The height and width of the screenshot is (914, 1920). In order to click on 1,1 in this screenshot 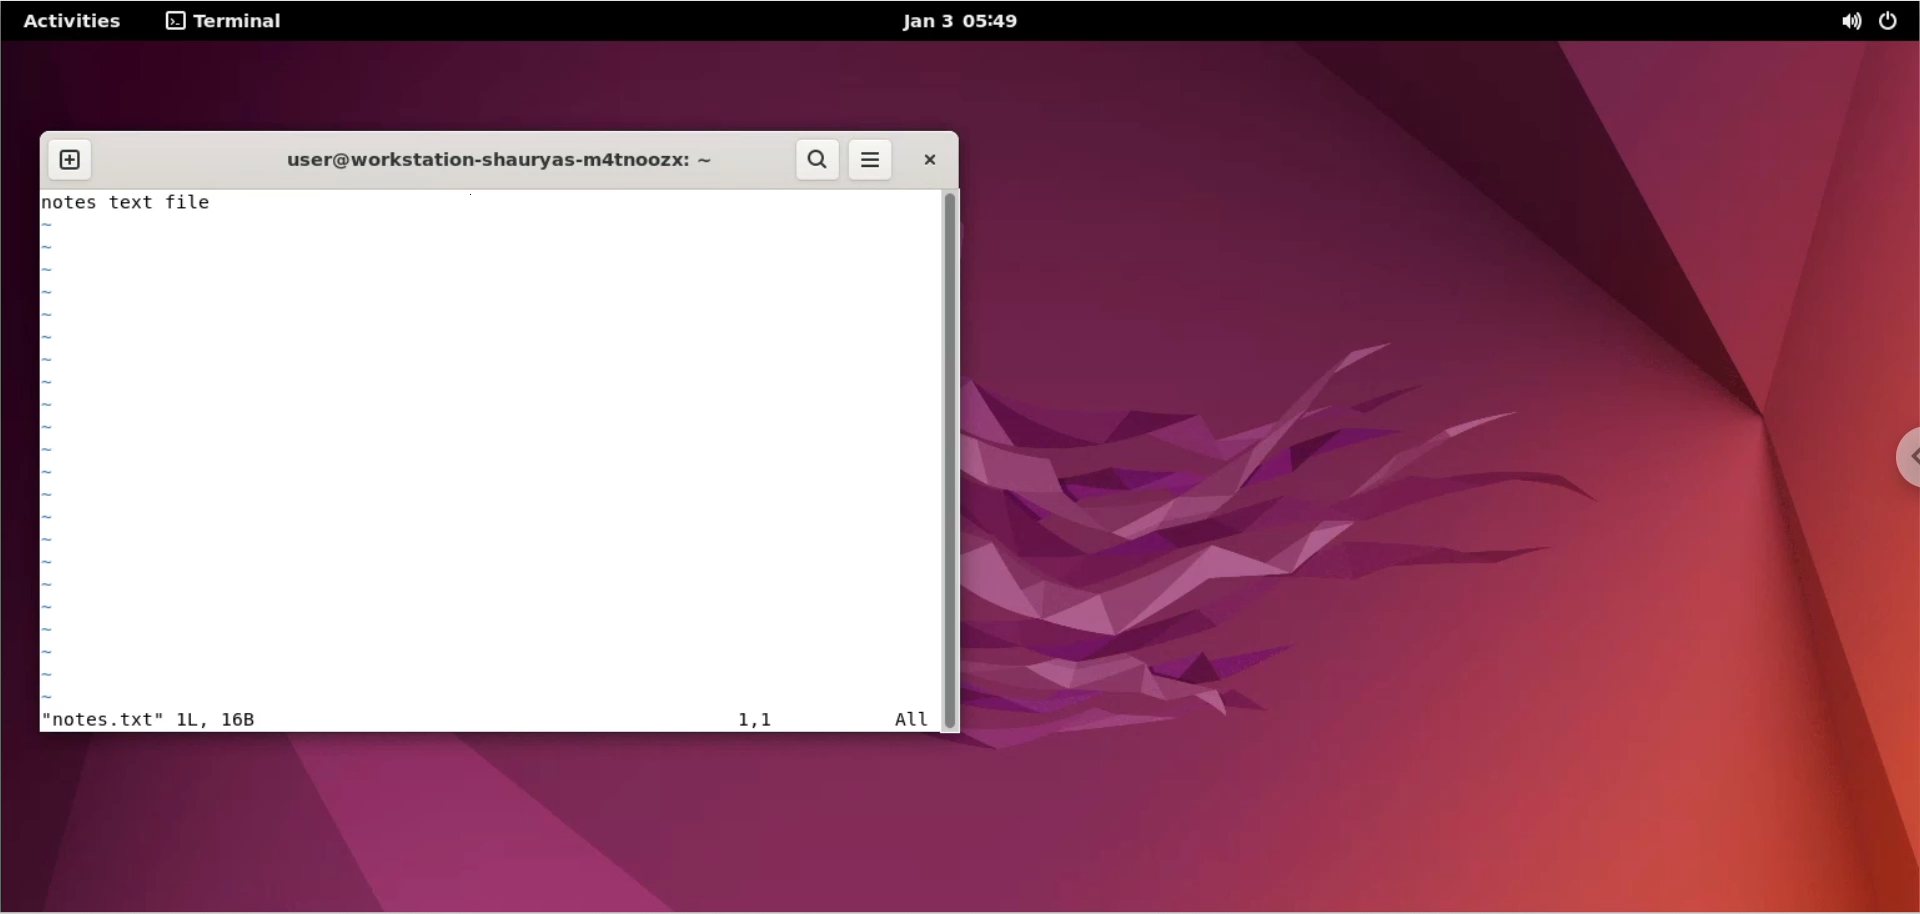, I will do `click(759, 719)`.